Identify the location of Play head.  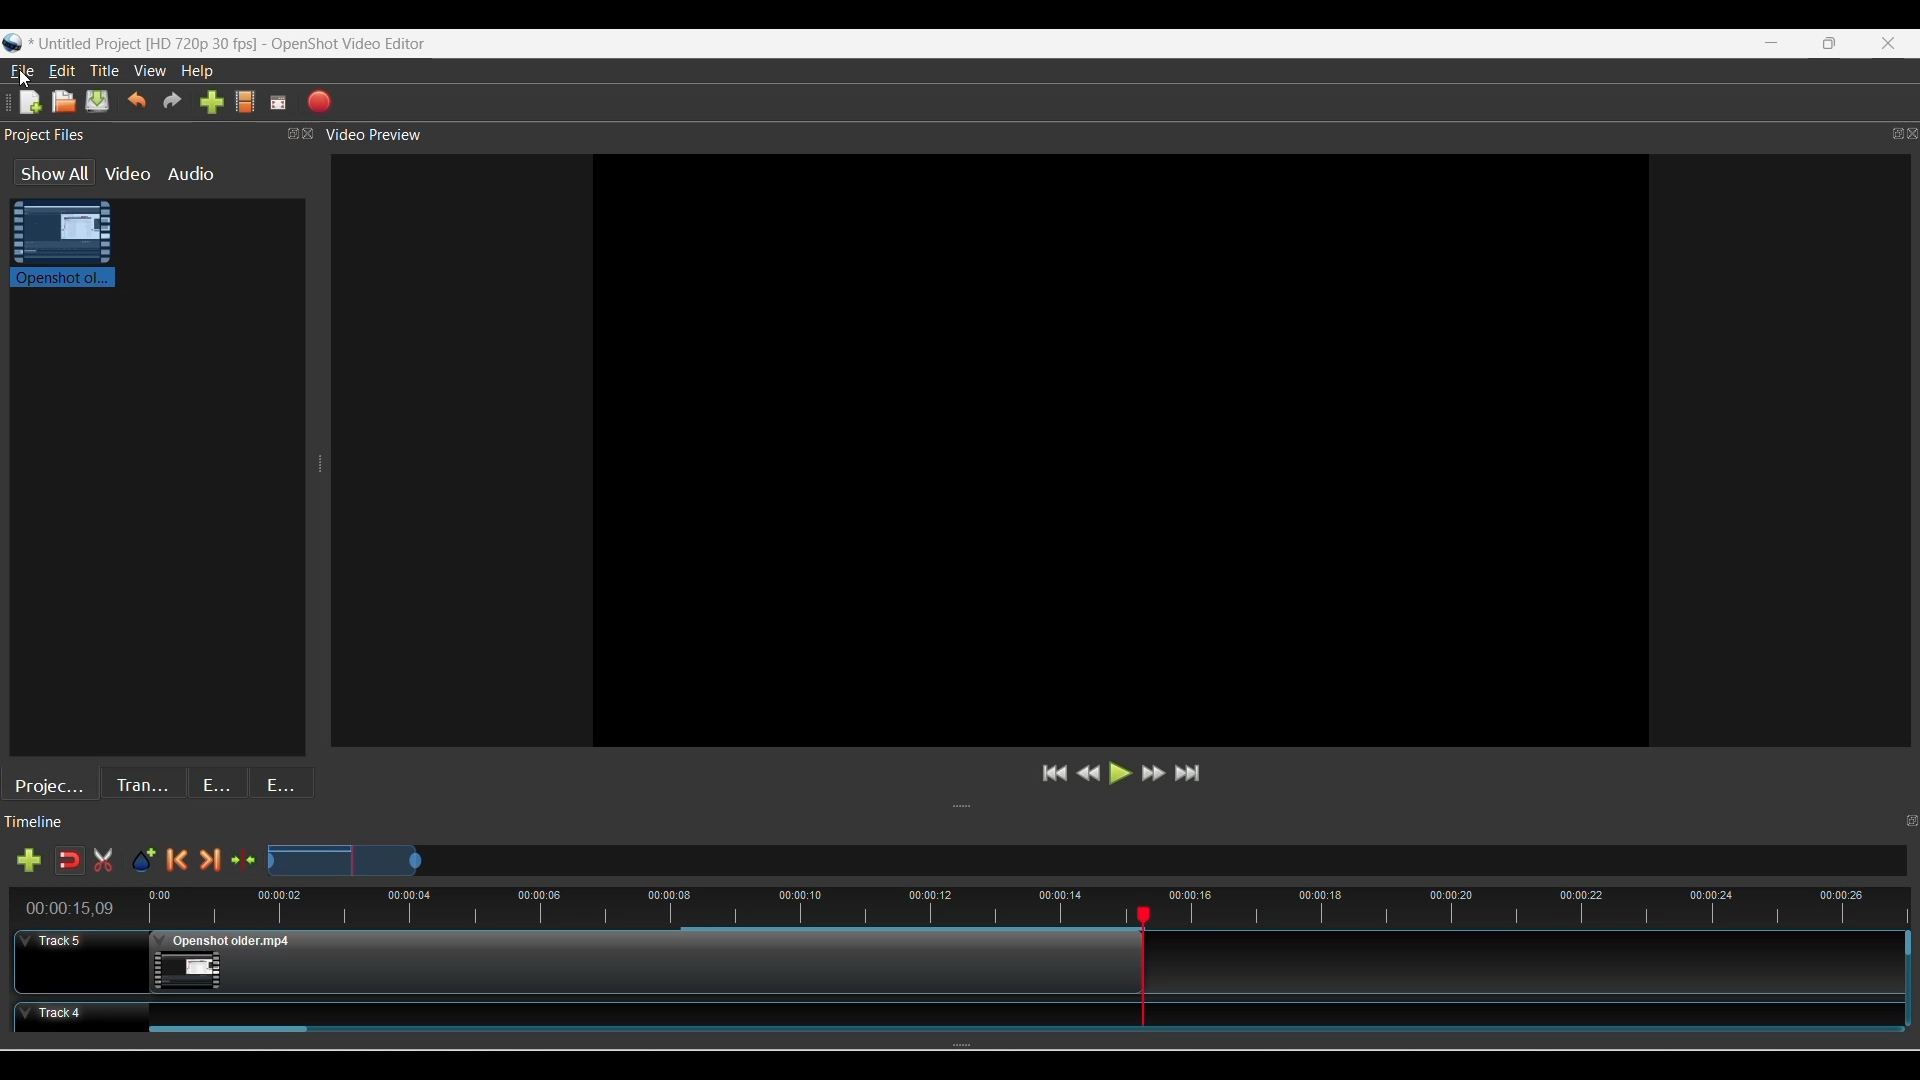
(1144, 914).